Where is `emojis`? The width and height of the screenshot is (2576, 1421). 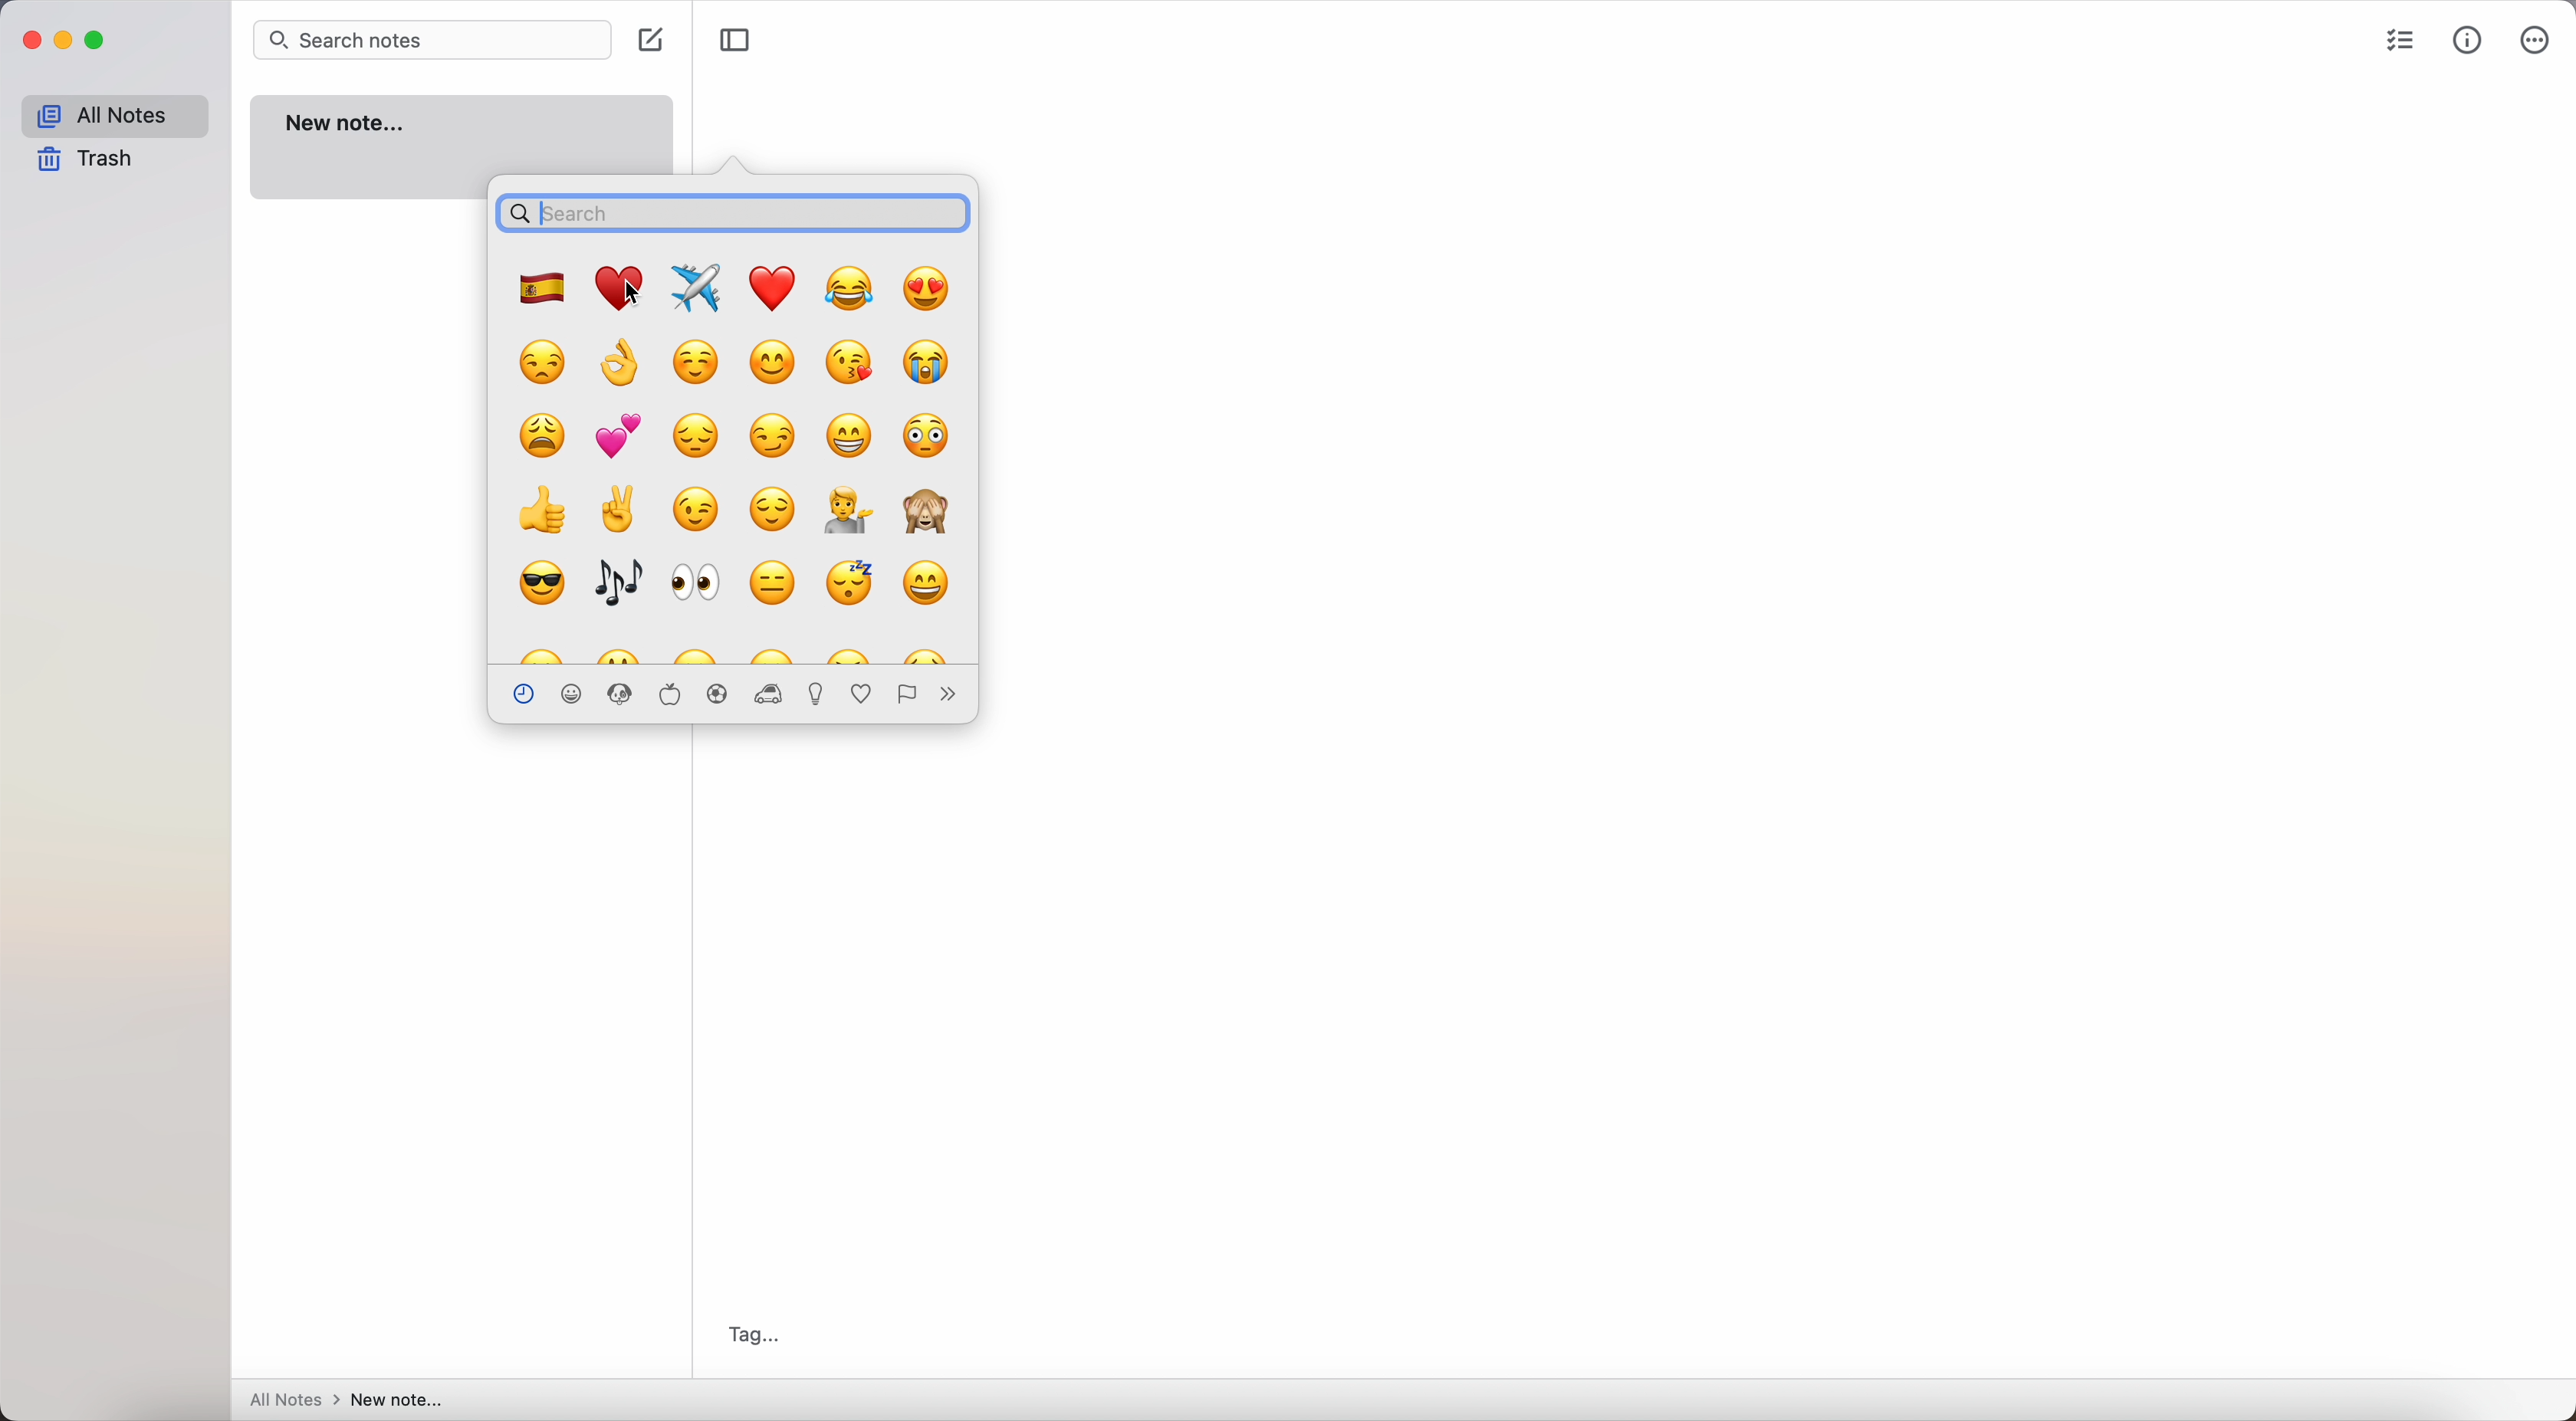
emojis is located at coordinates (577, 695).